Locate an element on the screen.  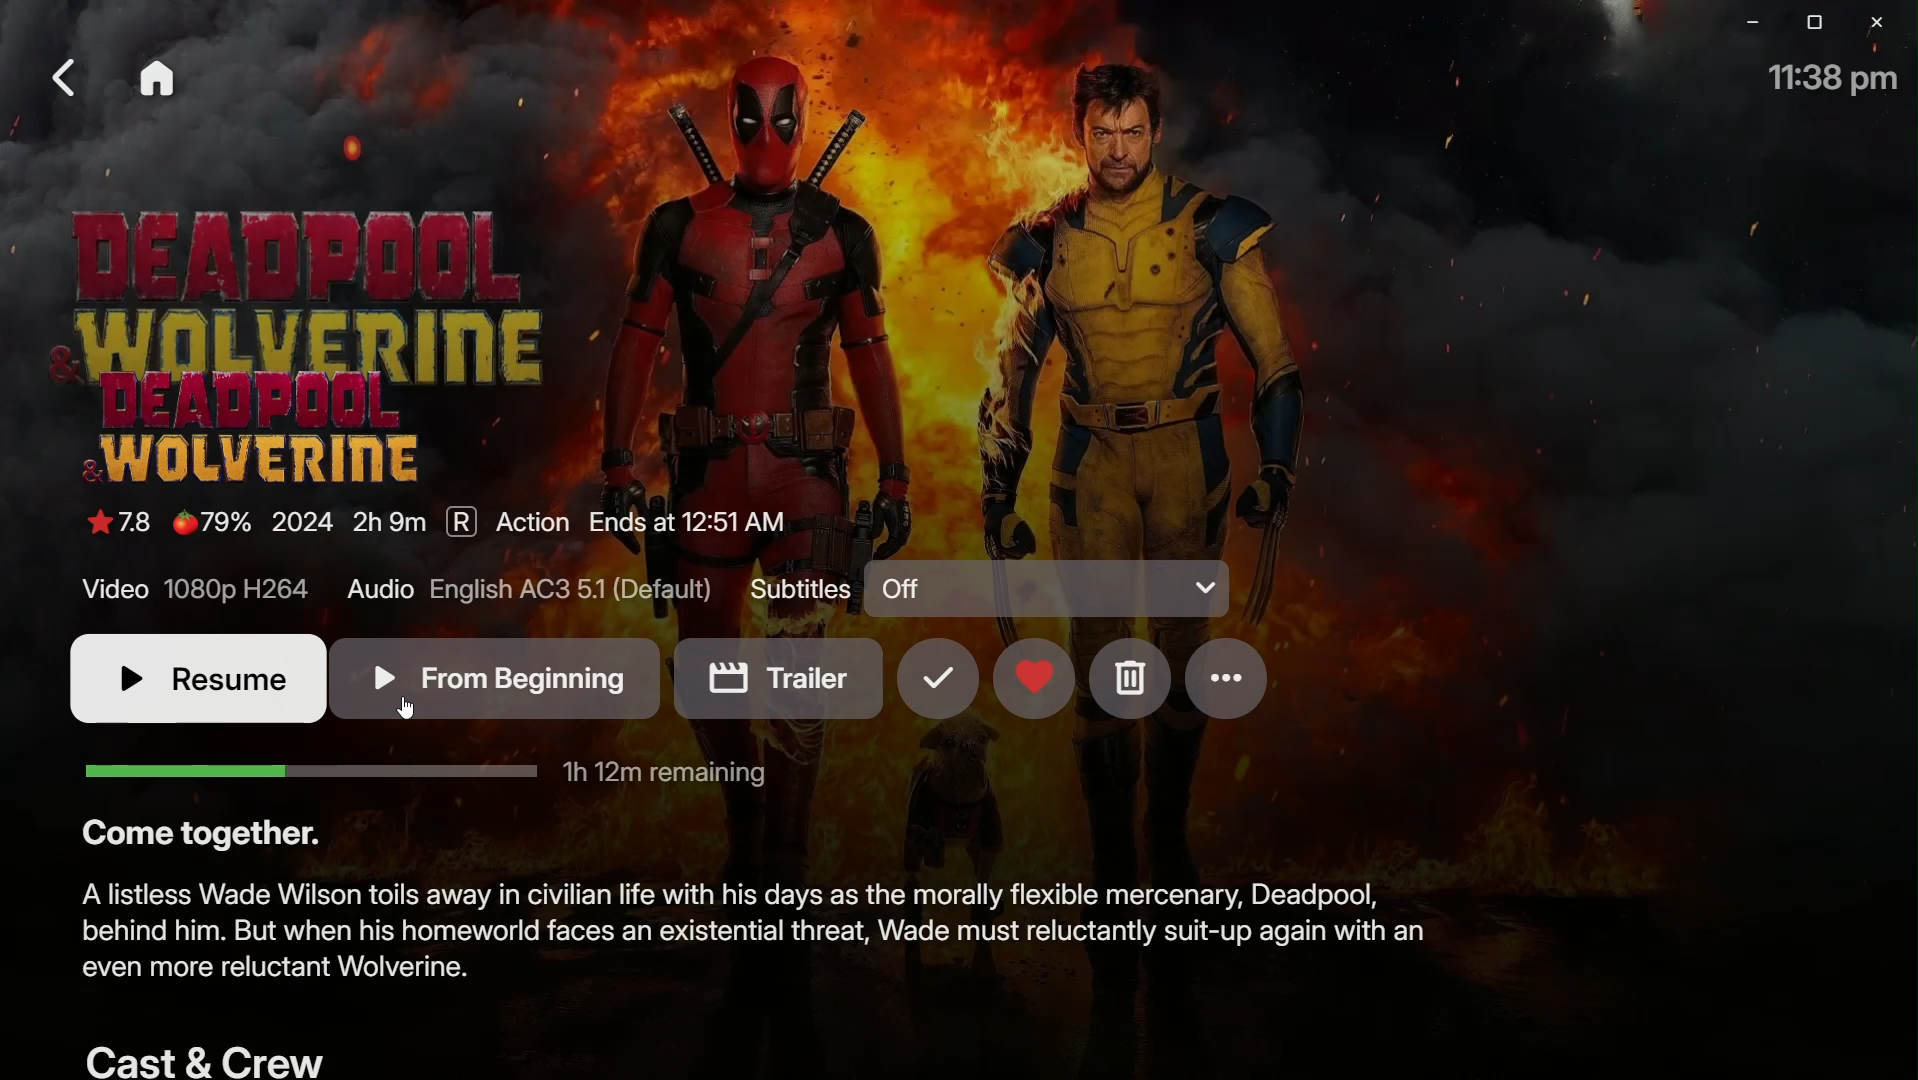
Restore is located at coordinates (1806, 22).